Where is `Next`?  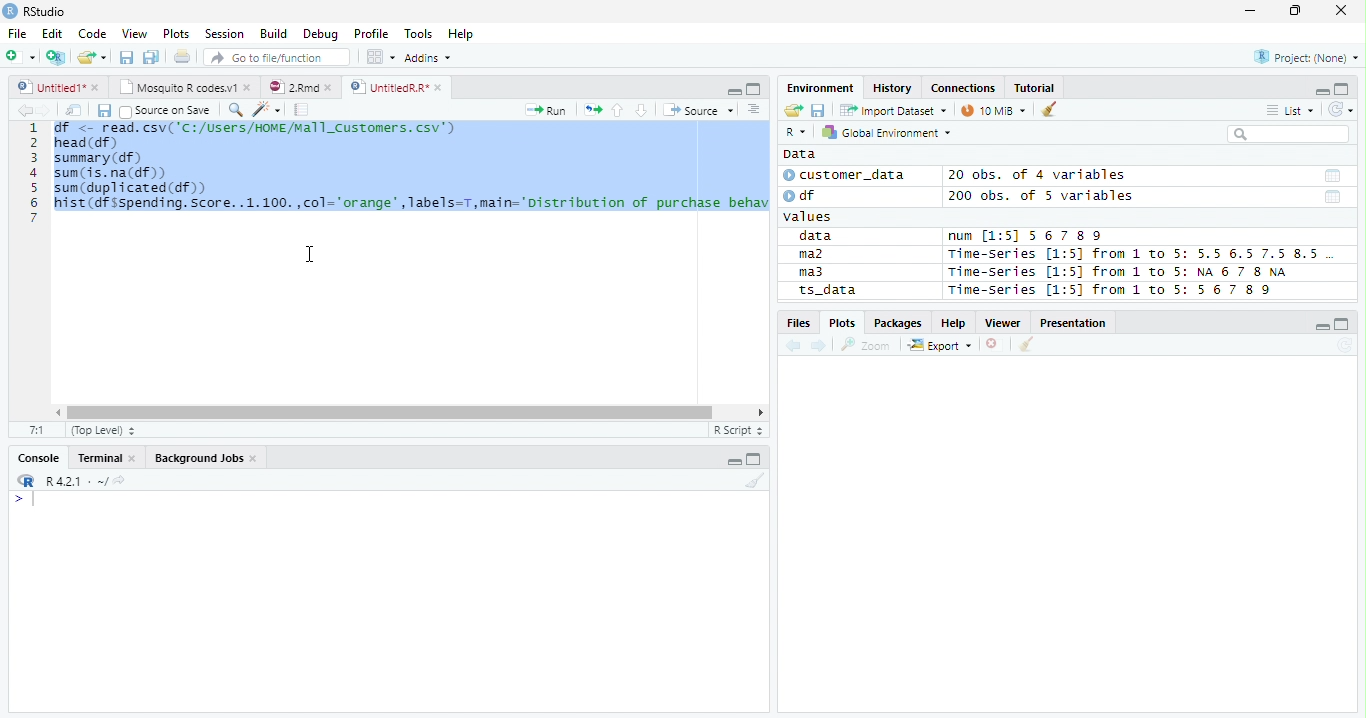 Next is located at coordinates (45, 111).